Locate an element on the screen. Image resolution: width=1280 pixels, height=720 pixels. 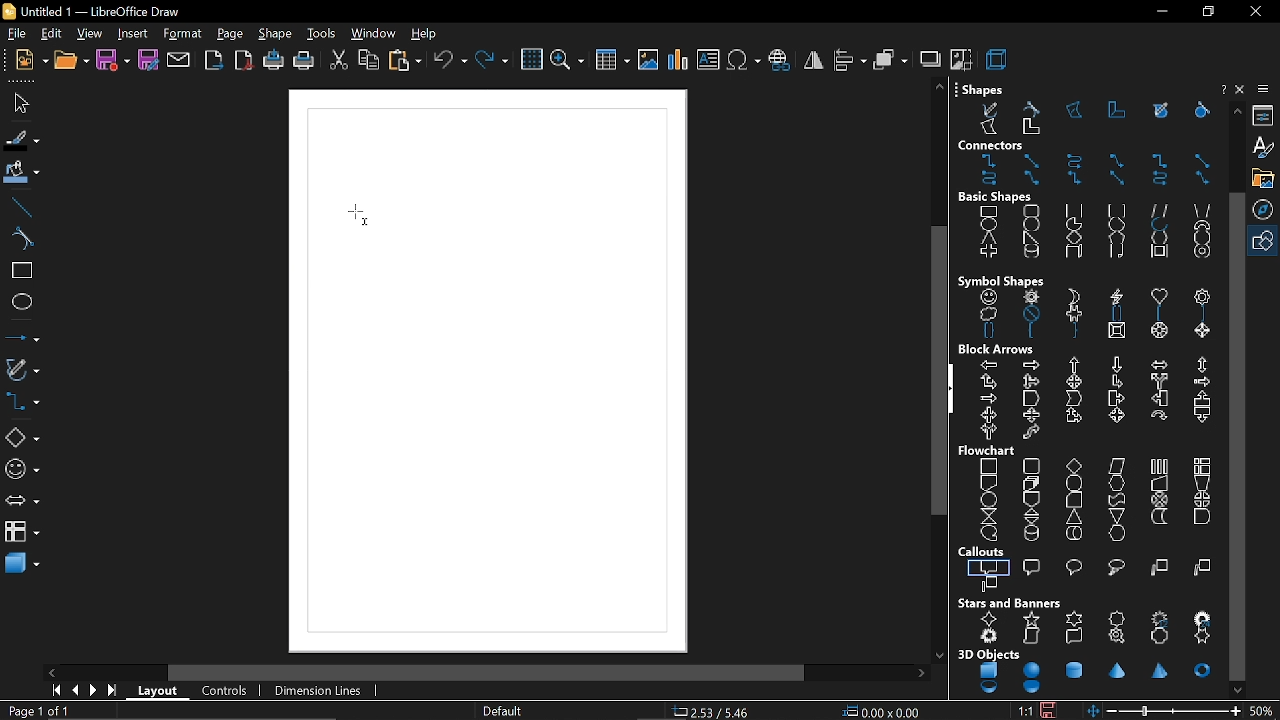
display is located at coordinates (1117, 533).